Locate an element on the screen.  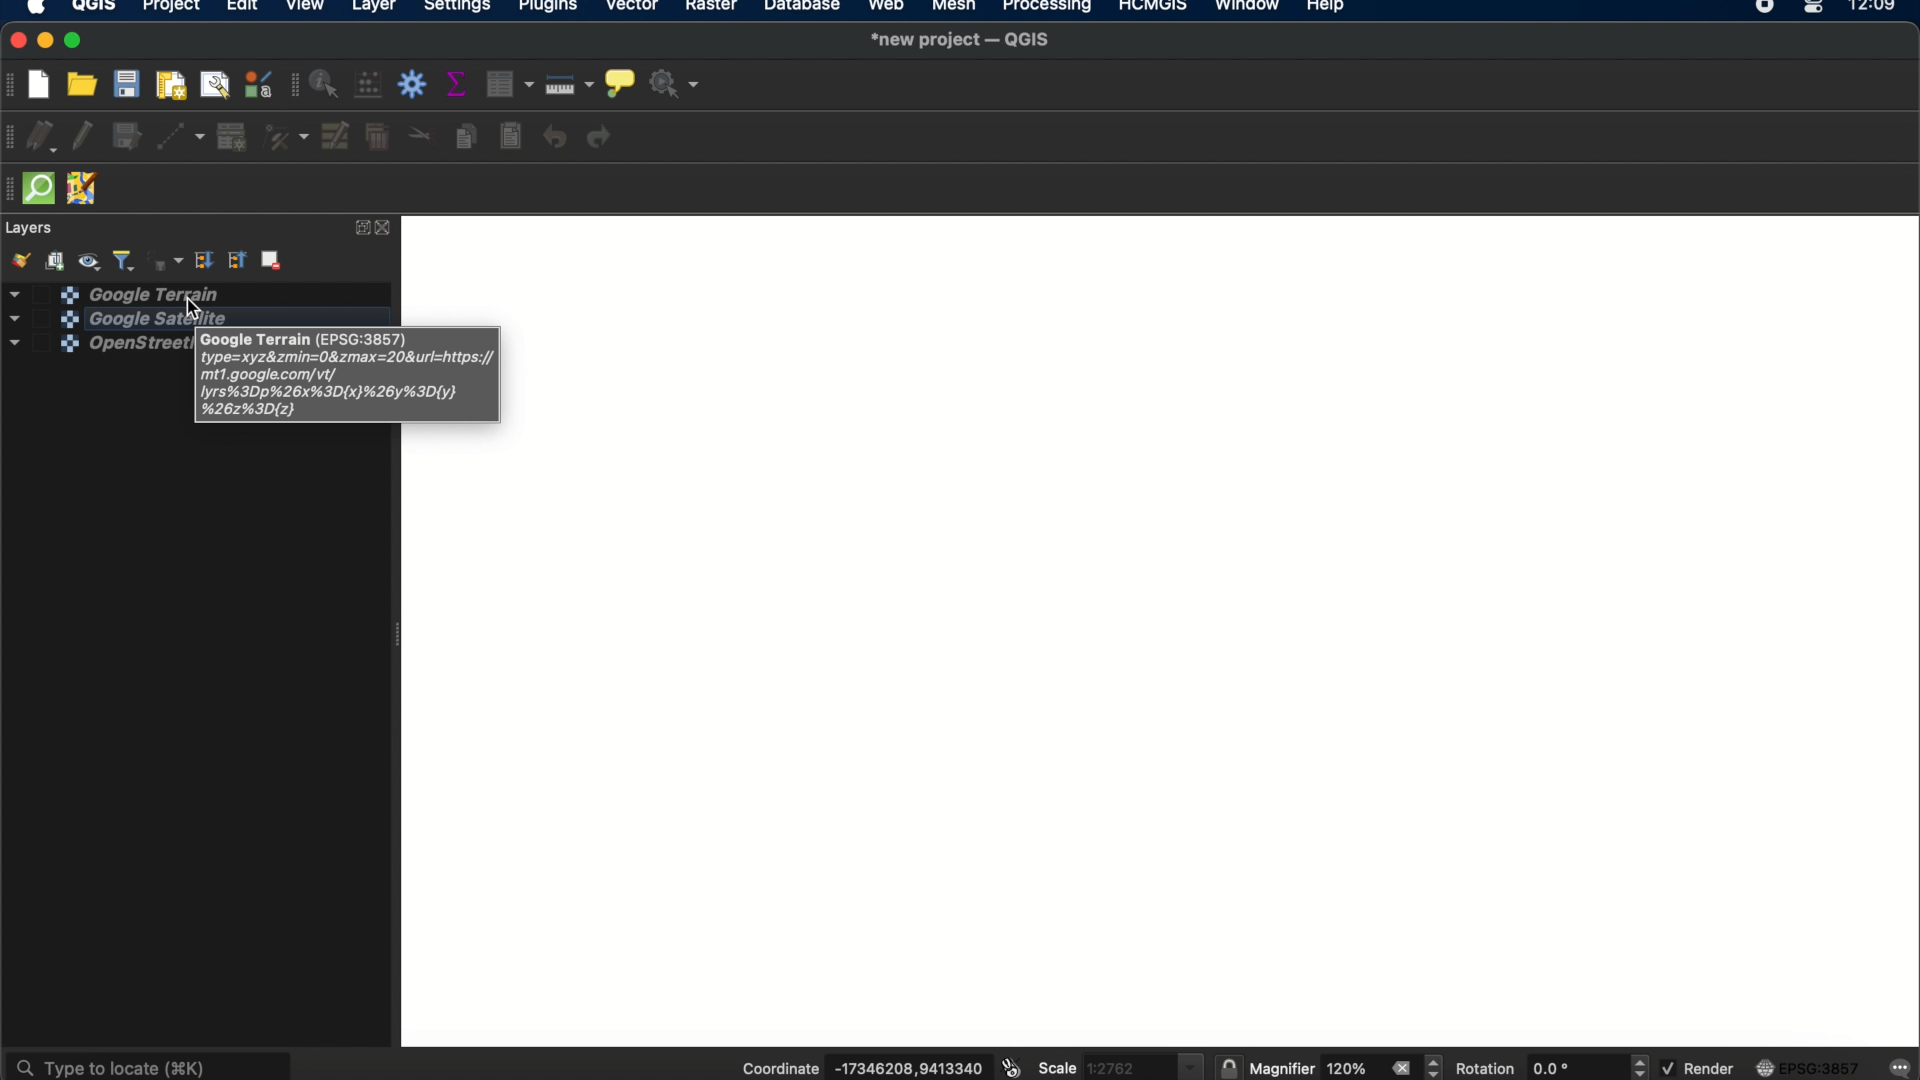
show map tips is located at coordinates (619, 81).